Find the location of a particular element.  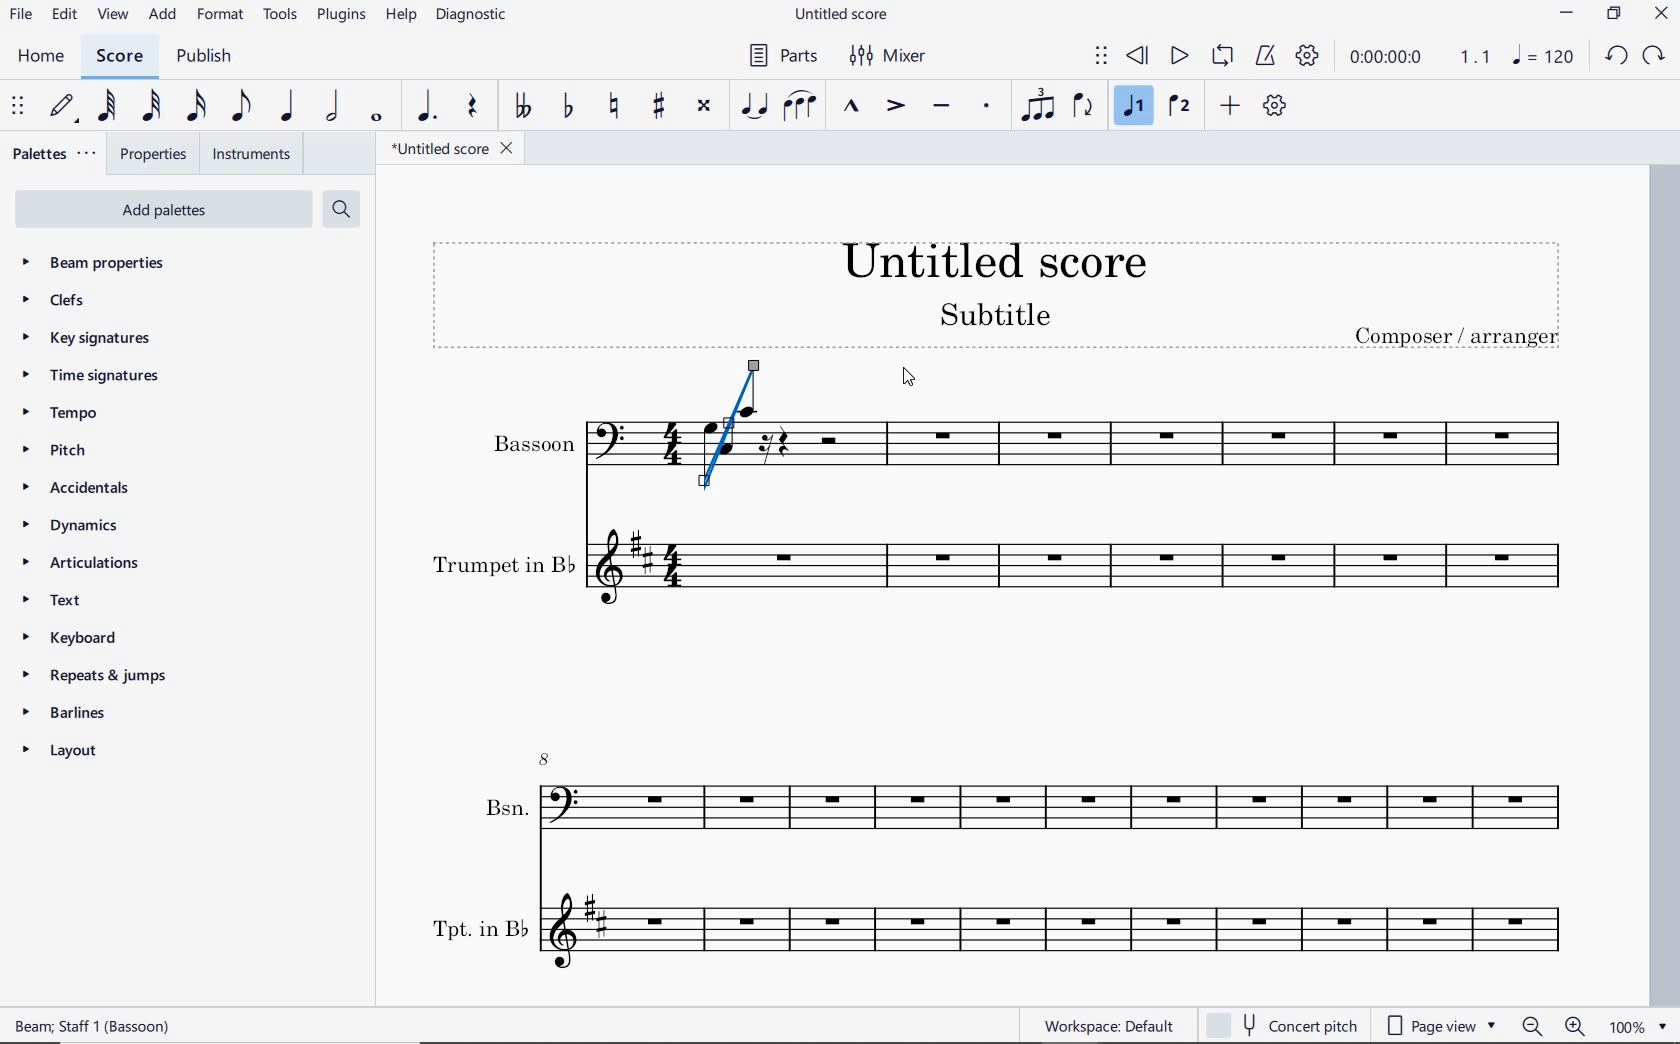

rewind is located at coordinates (1138, 57).